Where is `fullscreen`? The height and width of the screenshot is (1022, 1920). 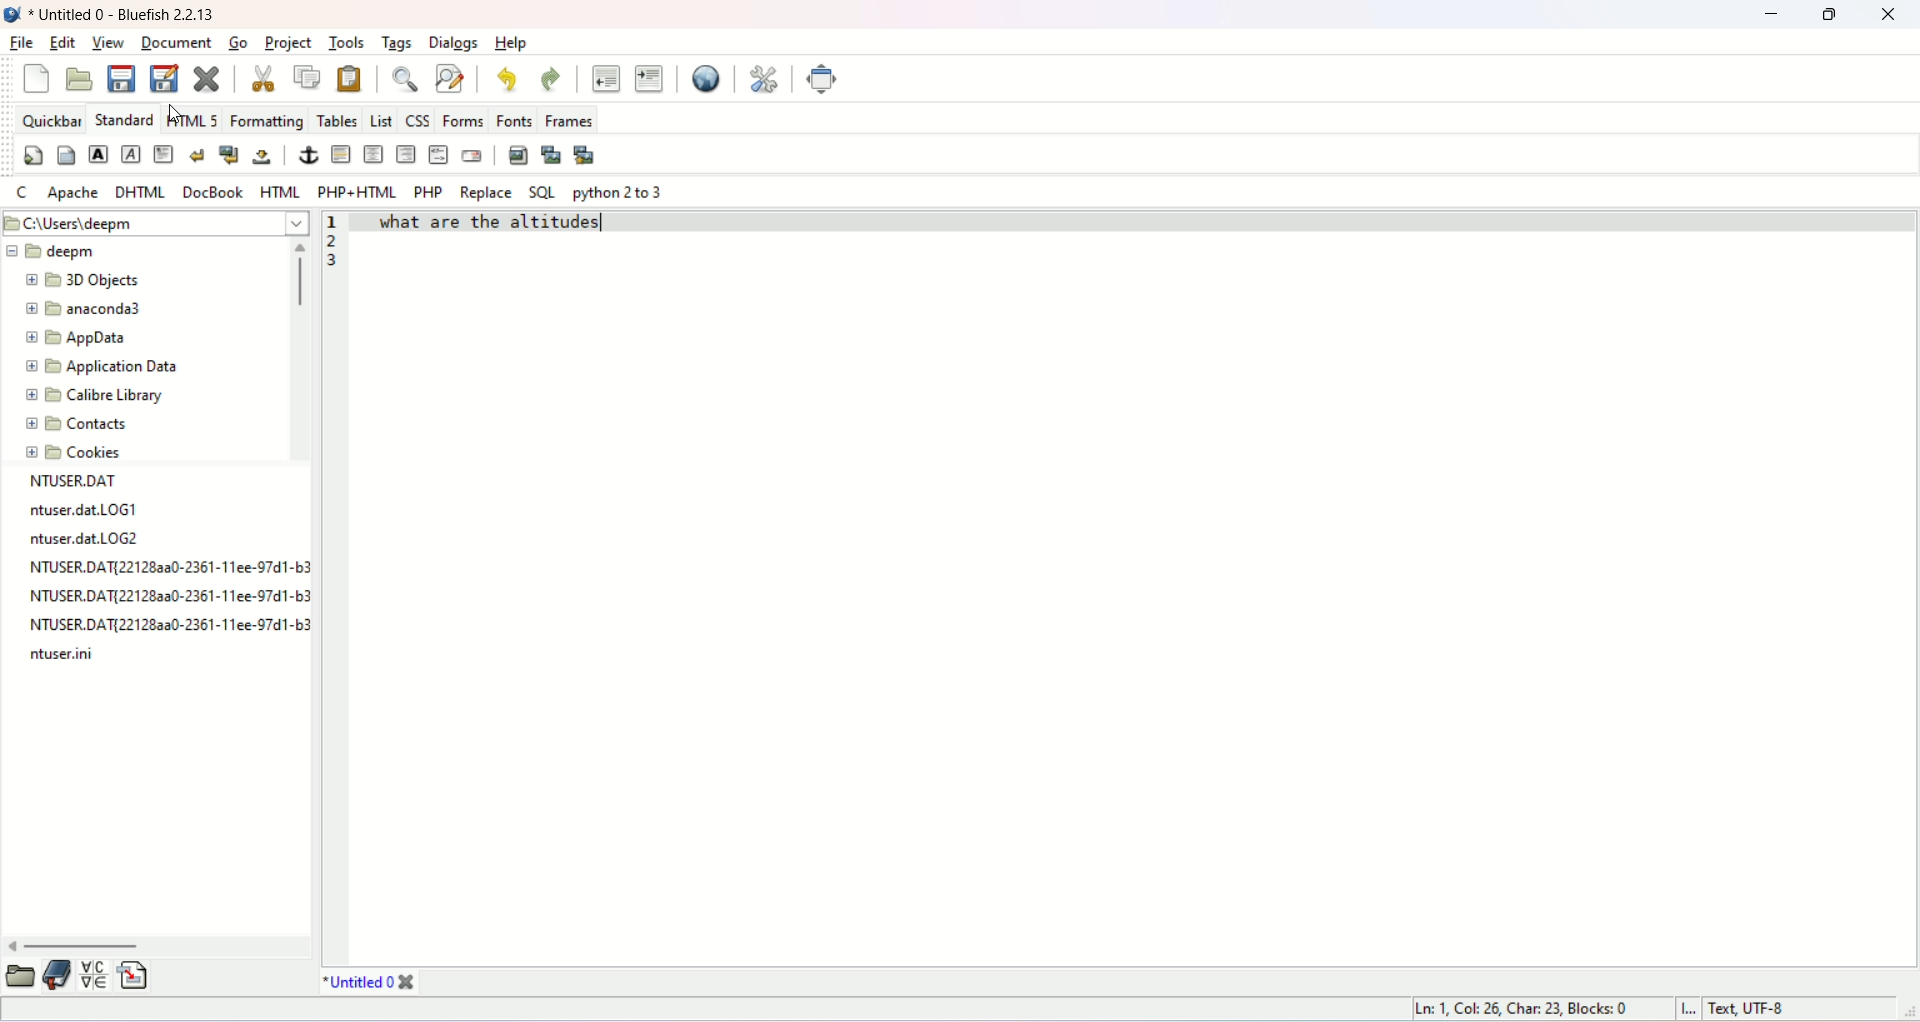
fullscreen is located at coordinates (824, 78).